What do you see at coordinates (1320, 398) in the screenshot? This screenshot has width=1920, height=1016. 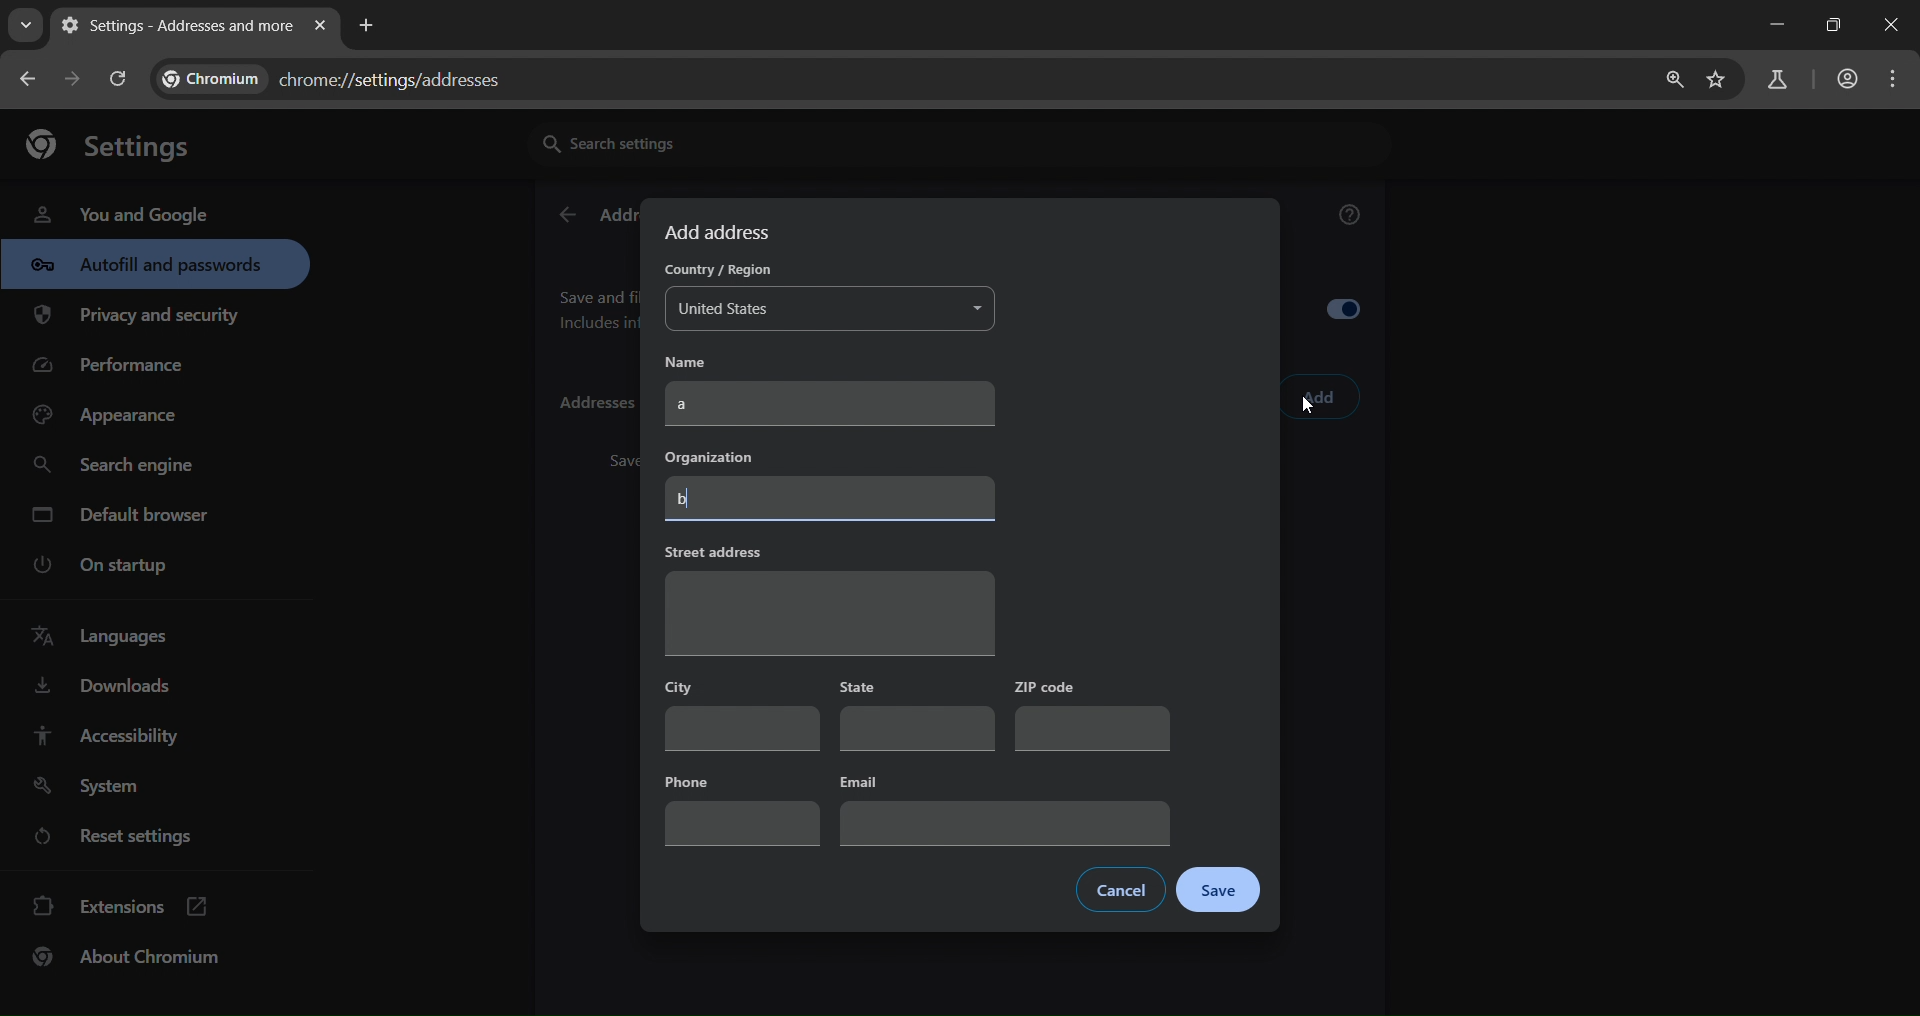 I see `add` at bounding box center [1320, 398].